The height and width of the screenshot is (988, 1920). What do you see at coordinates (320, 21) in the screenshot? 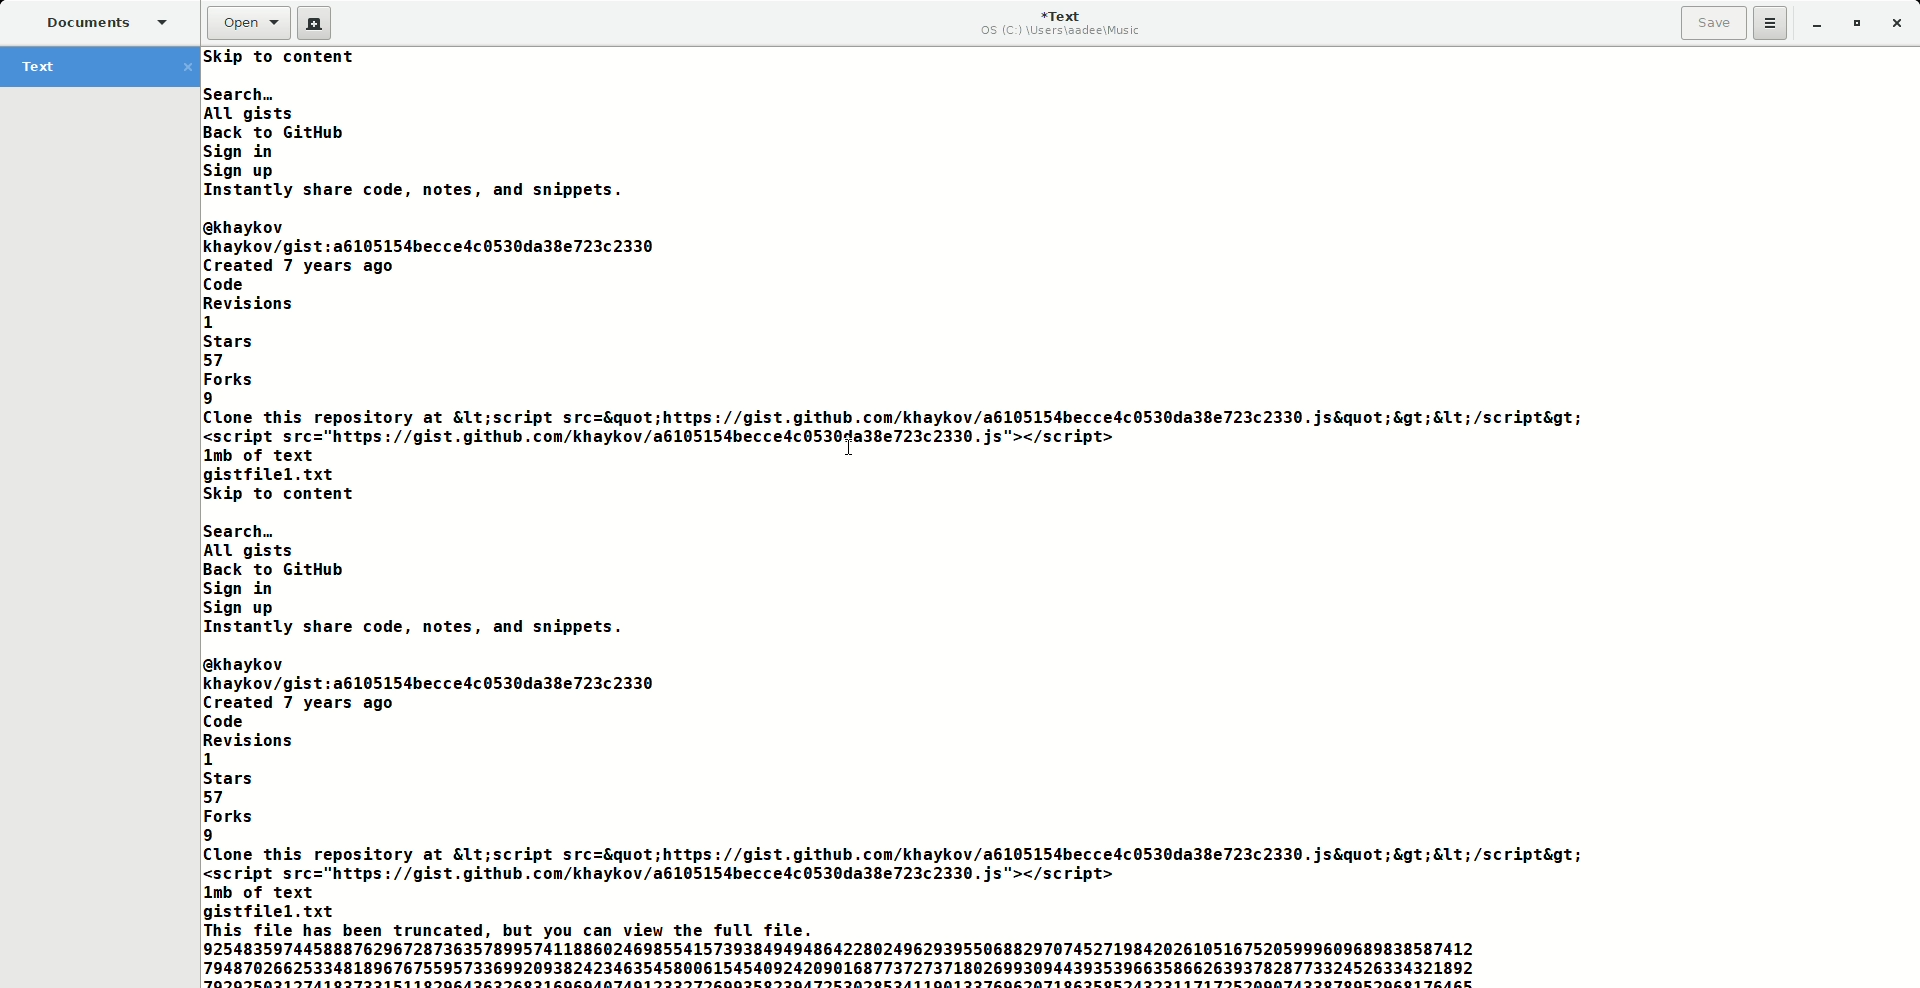
I see `New` at bounding box center [320, 21].